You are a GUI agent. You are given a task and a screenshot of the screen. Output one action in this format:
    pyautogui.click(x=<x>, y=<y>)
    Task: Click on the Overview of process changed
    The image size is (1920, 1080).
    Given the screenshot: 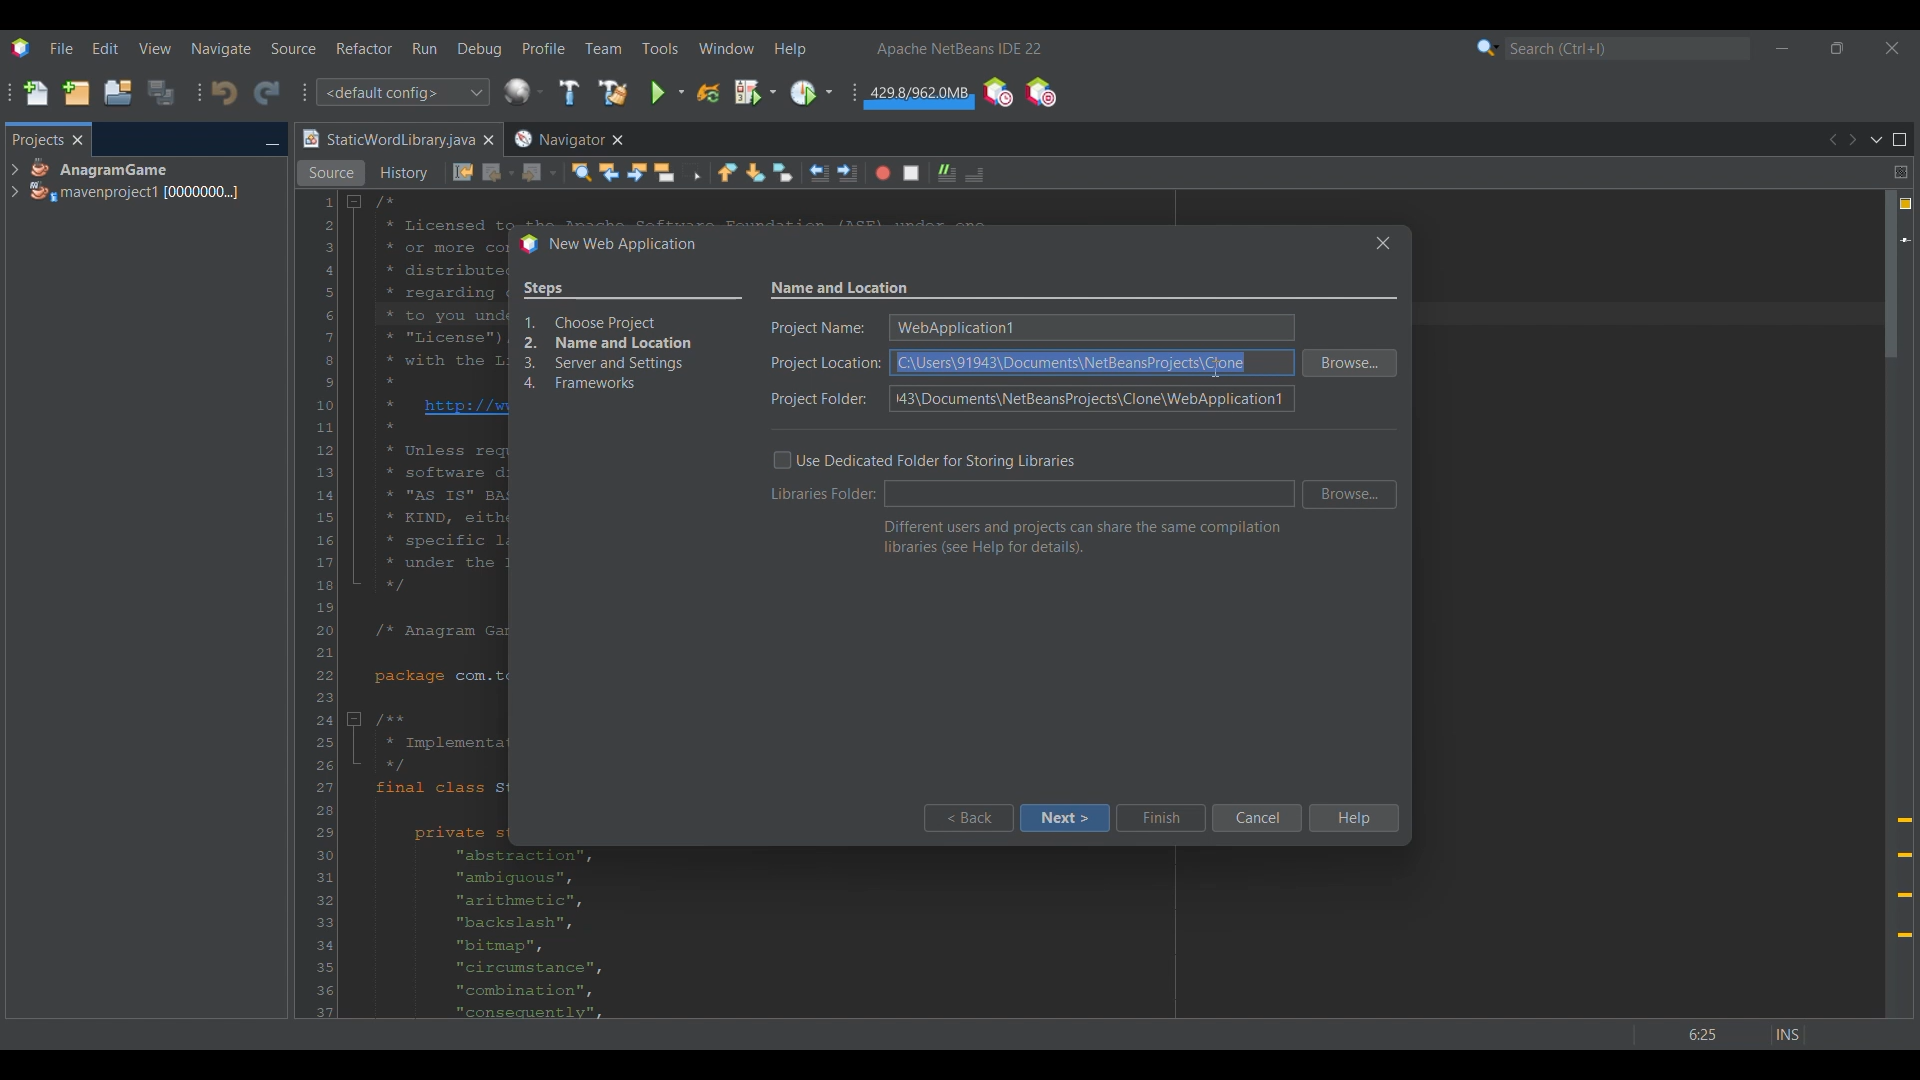 What is the action you would take?
    pyautogui.click(x=632, y=338)
    